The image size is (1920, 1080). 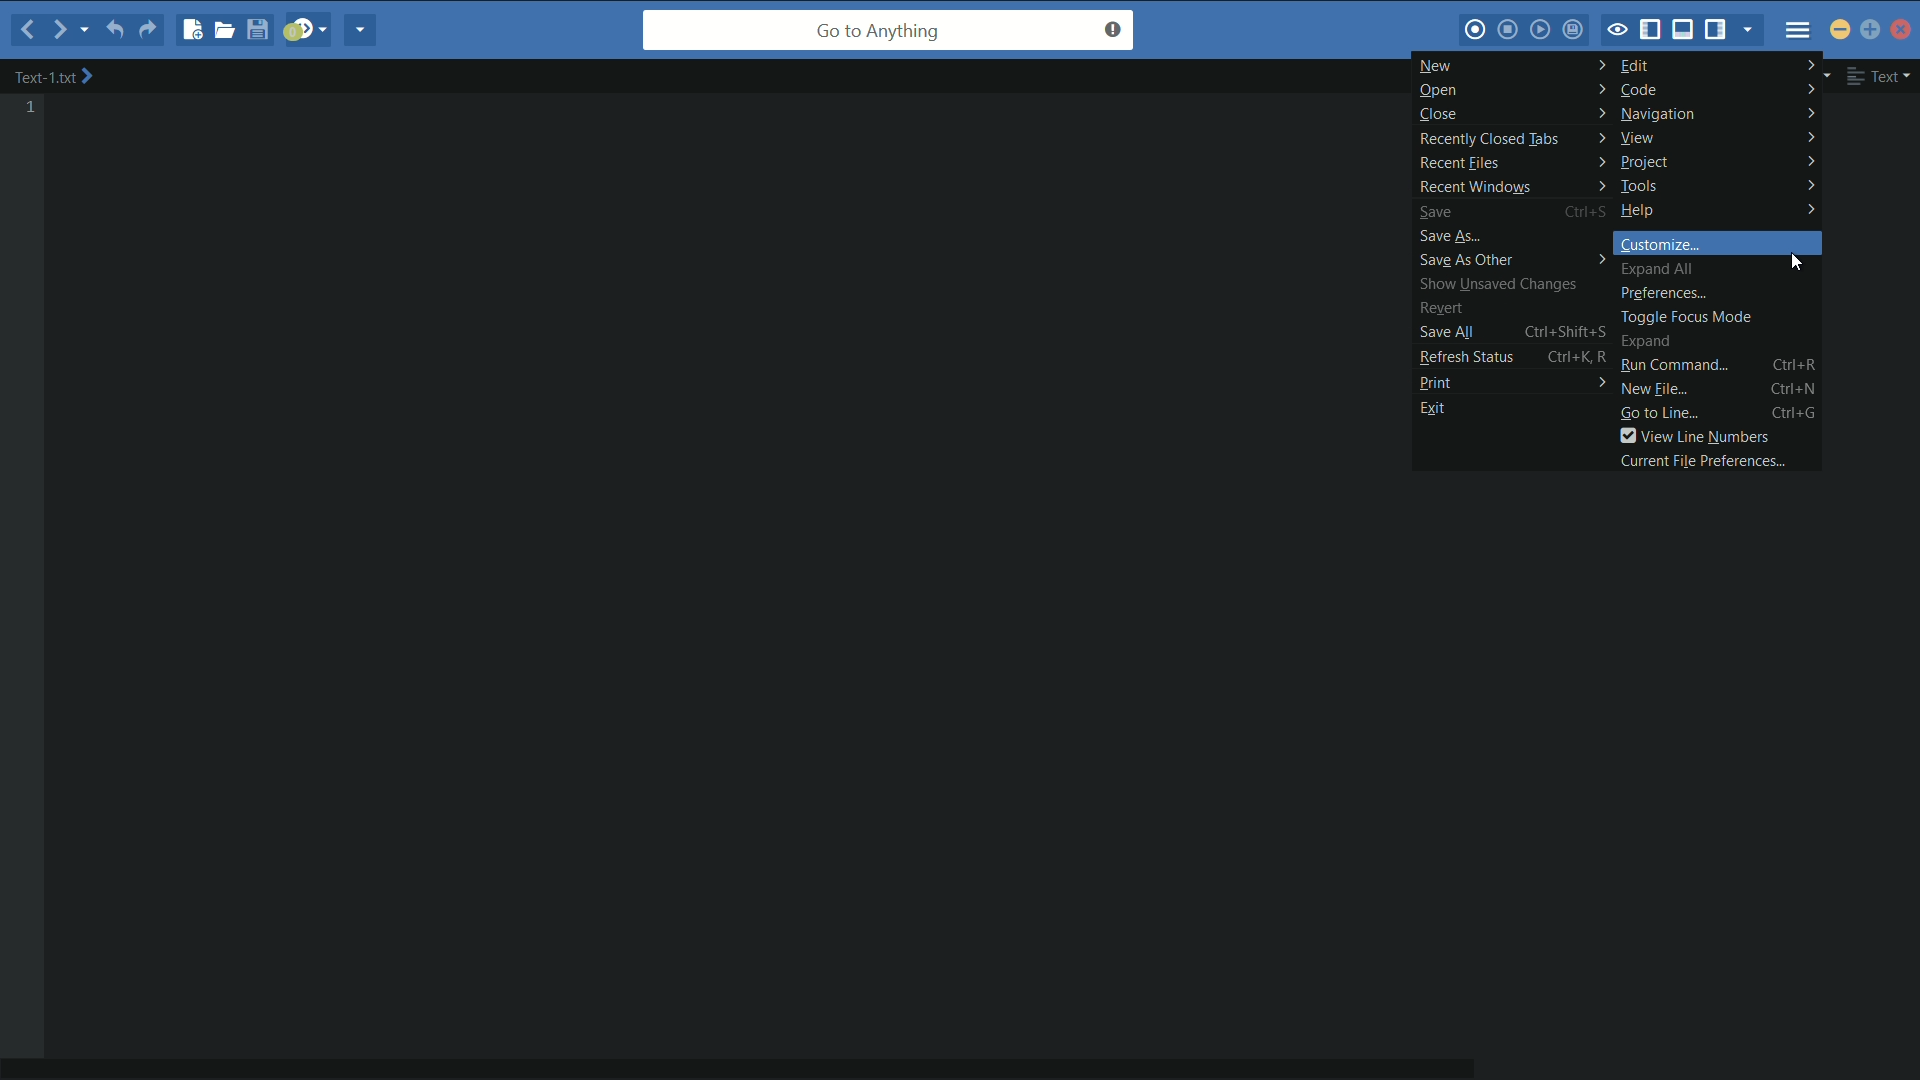 What do you see at coordinates (1513, 90) in the screenshot?
I see `open` at bounding box center [1513, 90].